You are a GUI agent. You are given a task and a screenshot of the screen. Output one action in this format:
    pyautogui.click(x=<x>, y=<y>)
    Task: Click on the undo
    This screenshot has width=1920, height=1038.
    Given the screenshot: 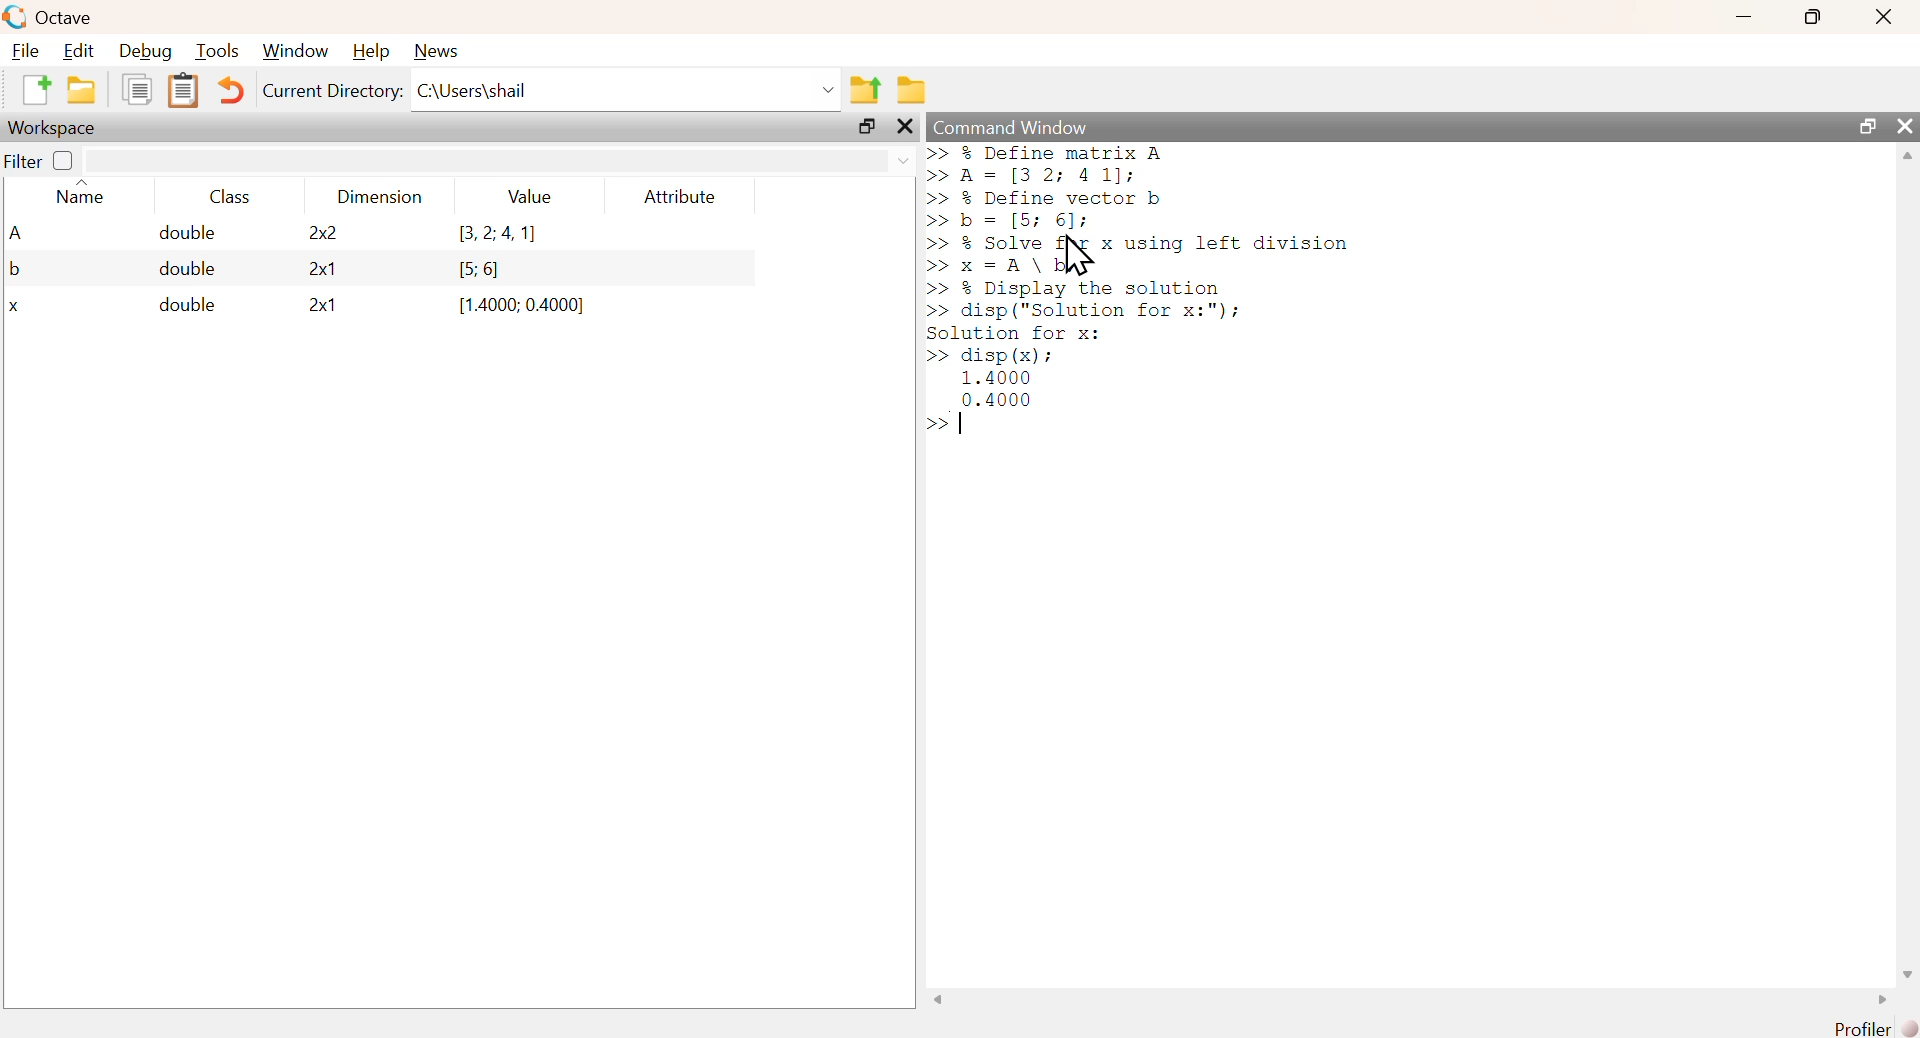 What is the action you would take?
    pyautogui.click(x=233, y=90)
    